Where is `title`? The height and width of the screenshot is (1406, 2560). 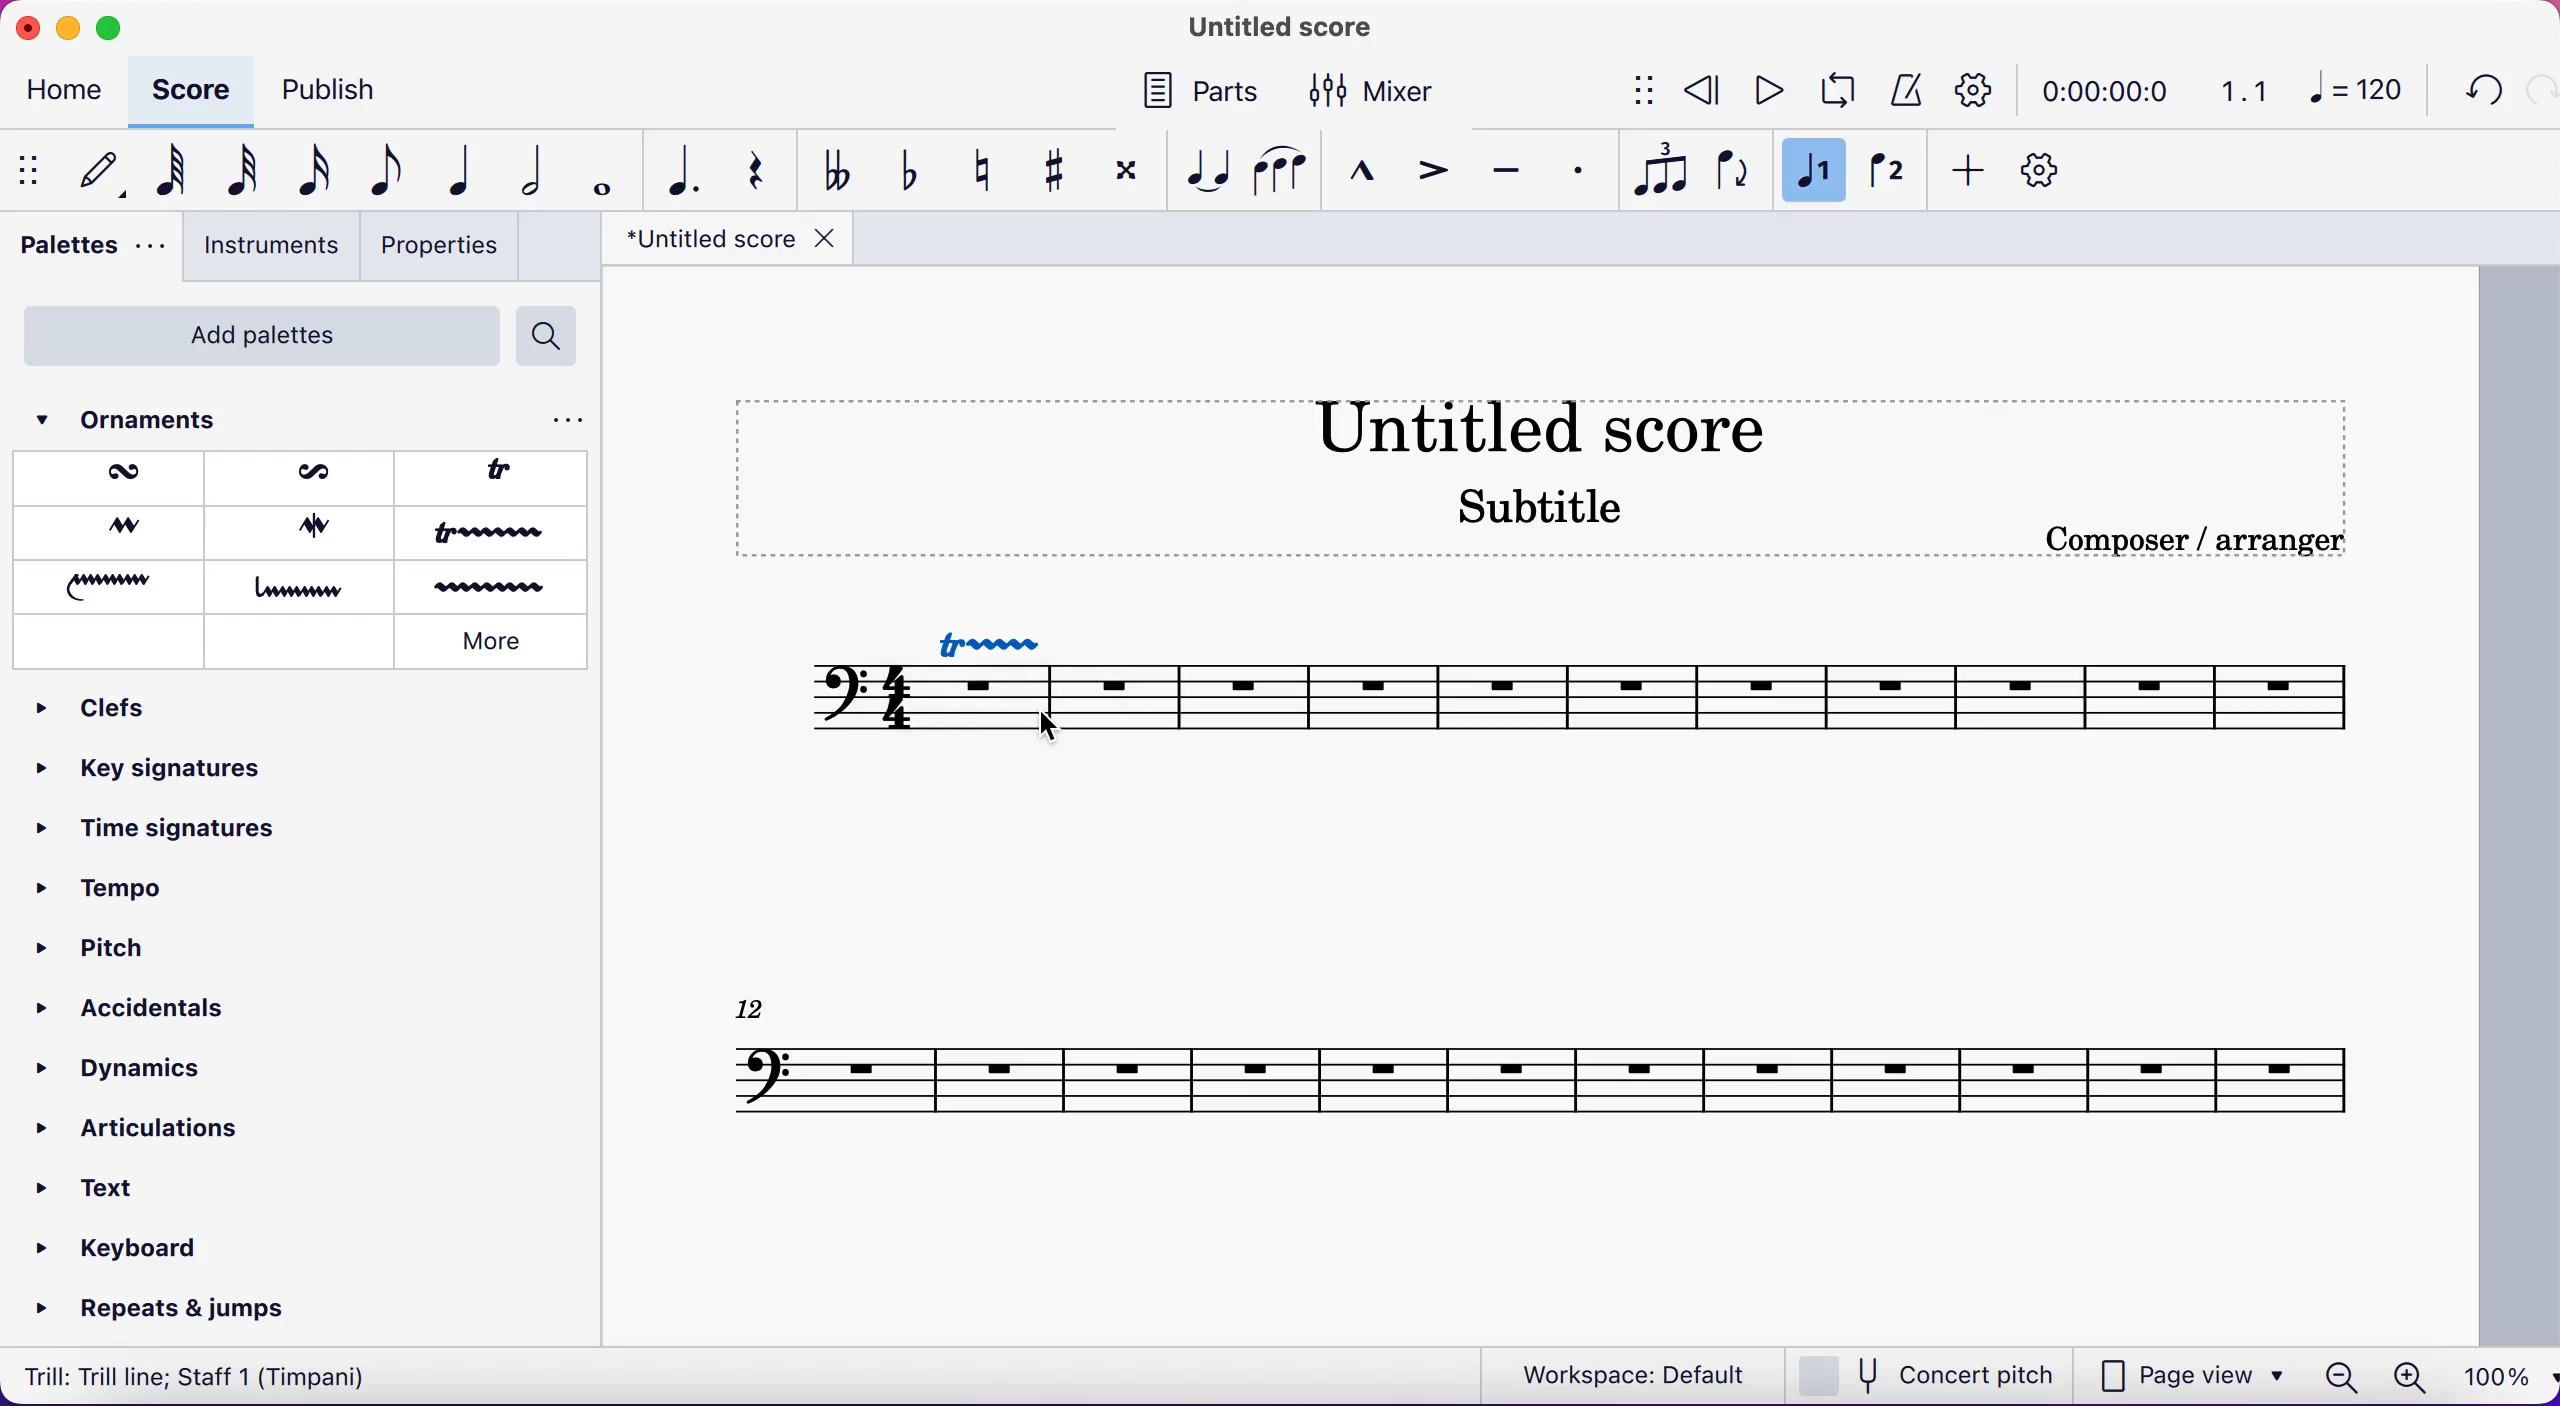 title is located at coordinates (1270, 29).